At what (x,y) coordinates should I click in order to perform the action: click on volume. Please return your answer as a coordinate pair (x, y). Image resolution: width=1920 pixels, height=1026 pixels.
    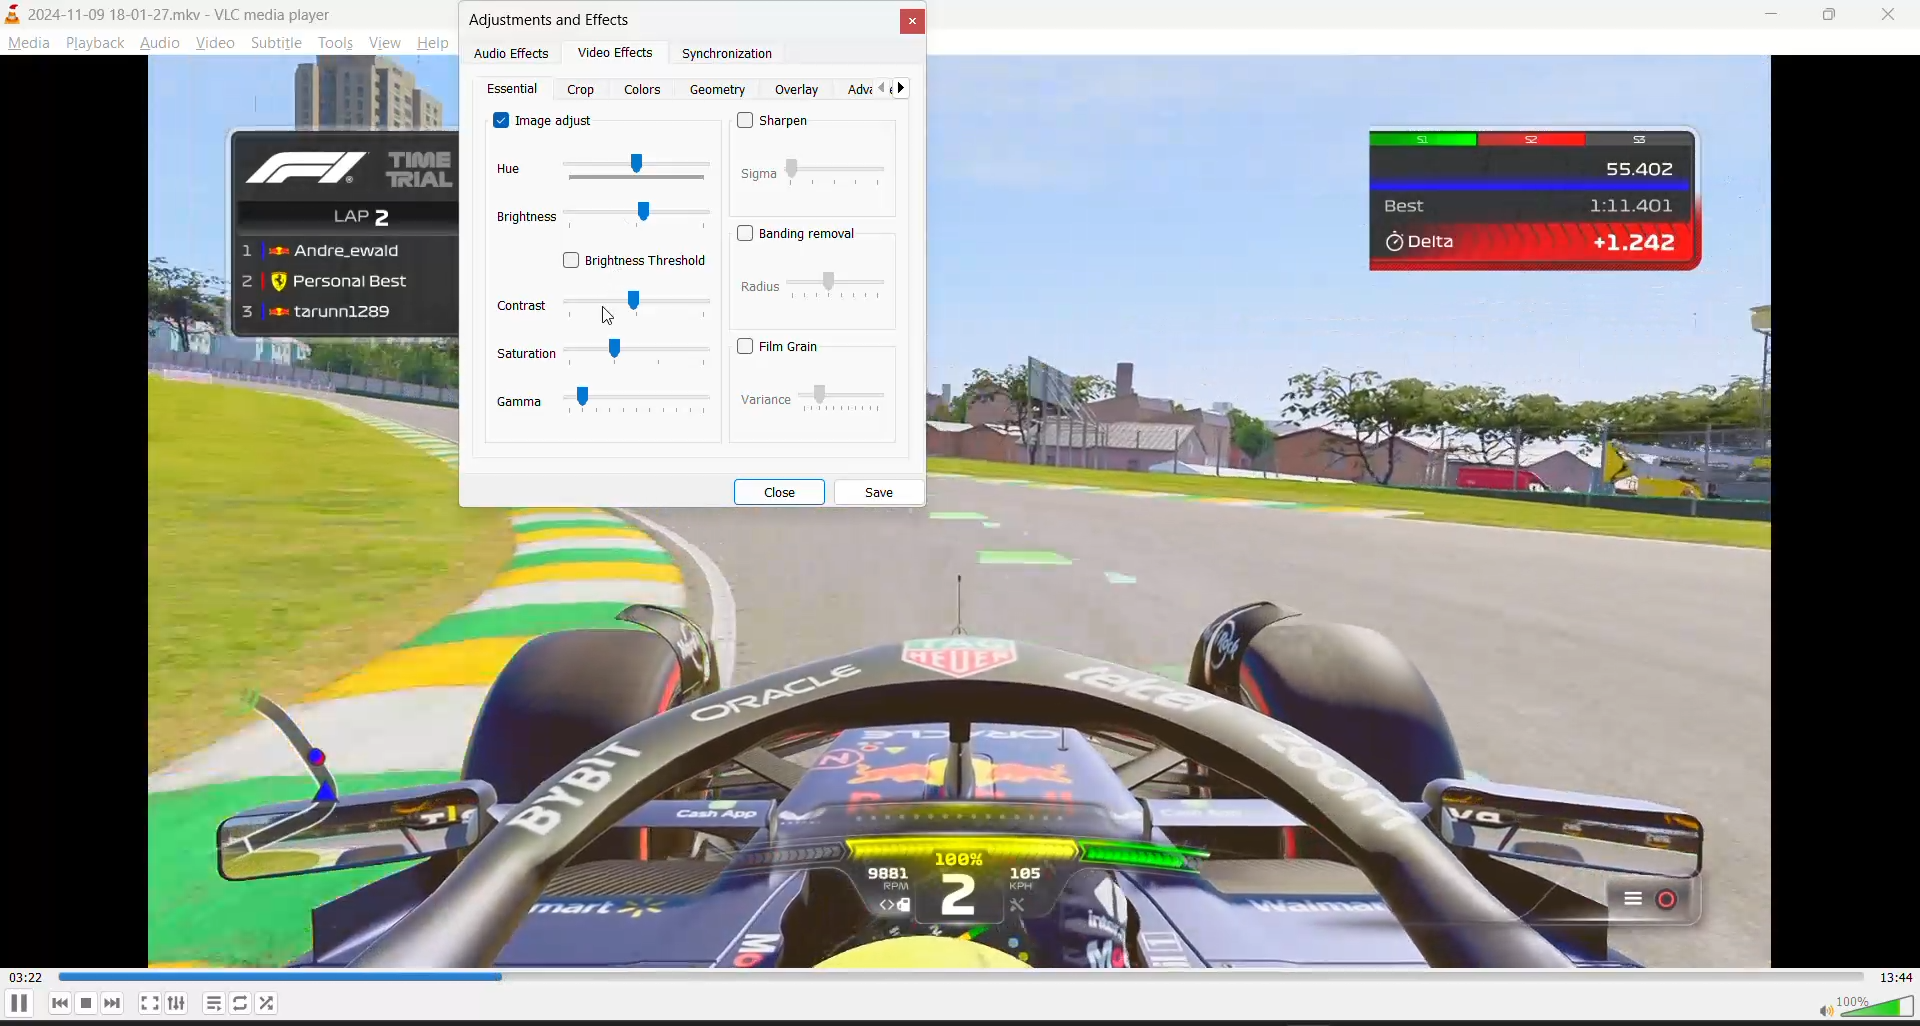
    Looking at the image, I should click on (1865, 1007).